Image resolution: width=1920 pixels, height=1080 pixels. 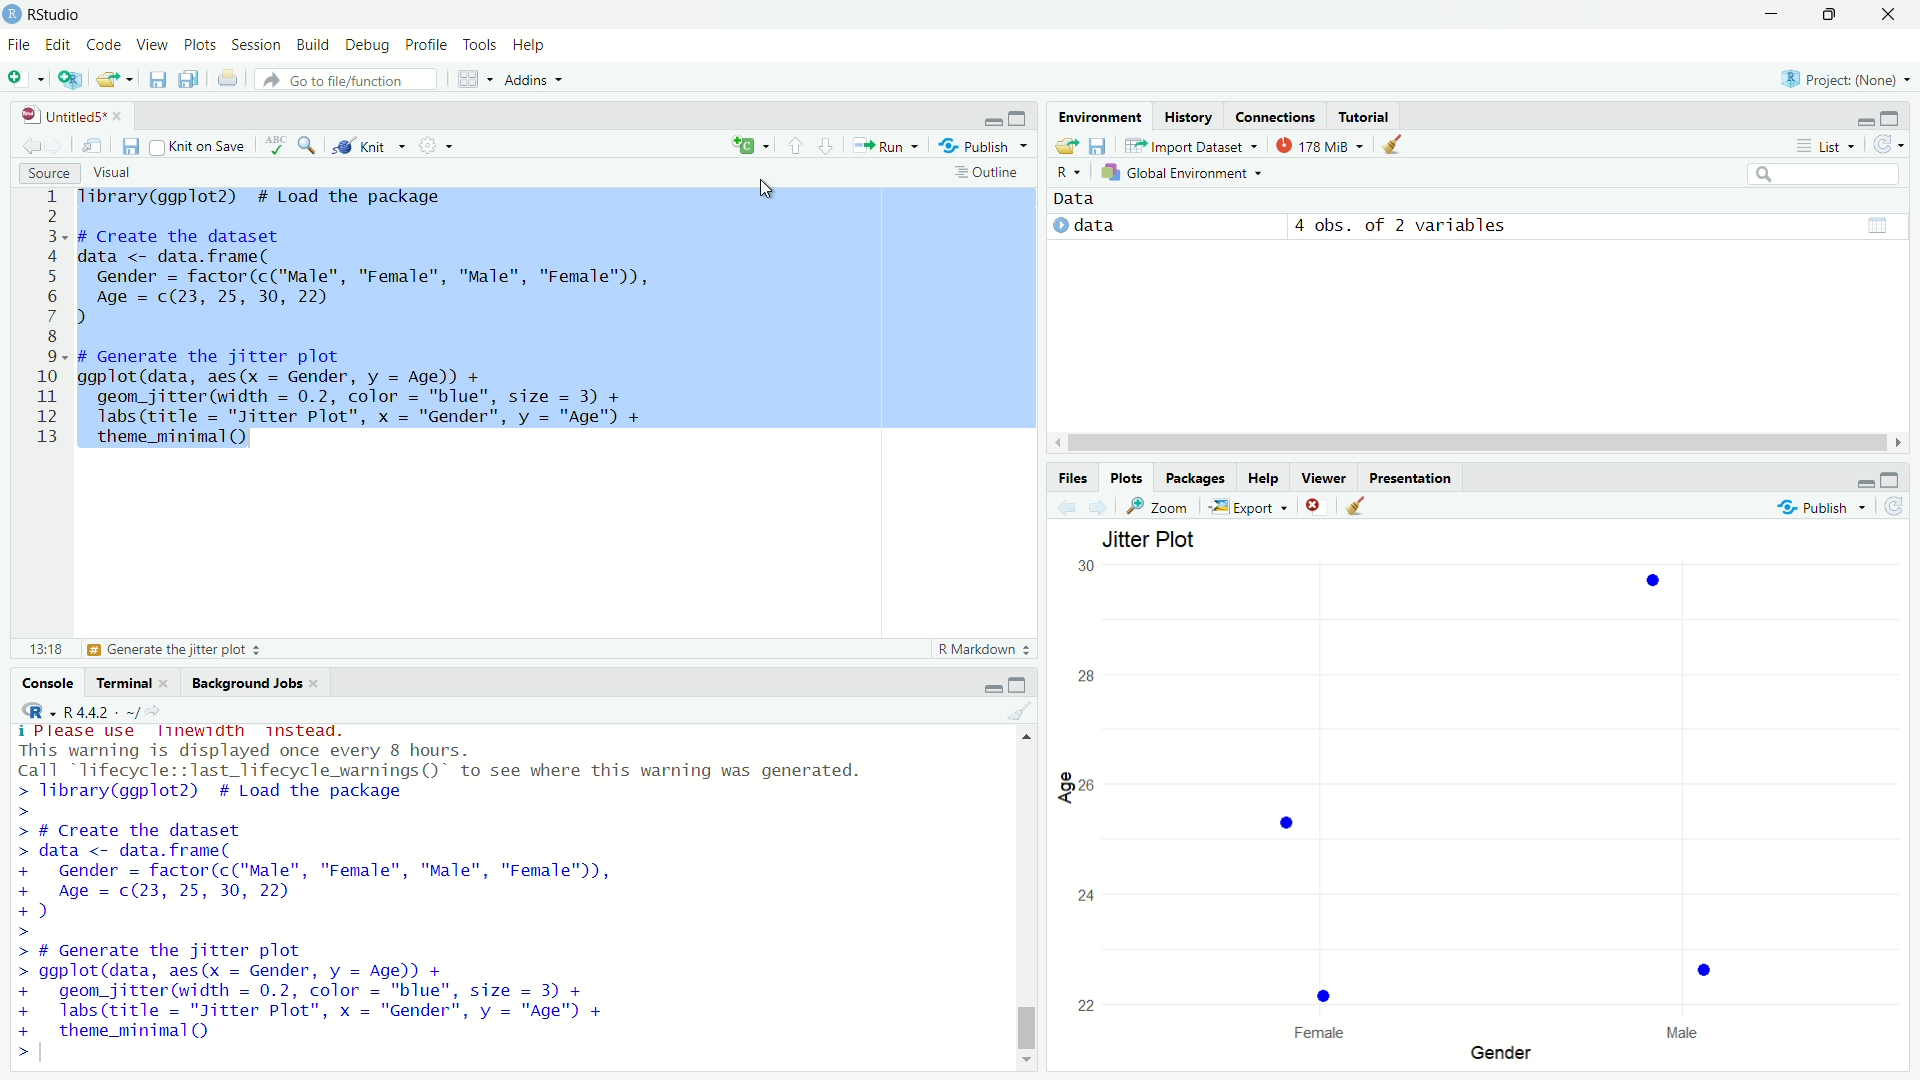 What do you see at coordinates (202, 145) in the screenshot?
I see `knit on save` at bounding box center [202, 145].